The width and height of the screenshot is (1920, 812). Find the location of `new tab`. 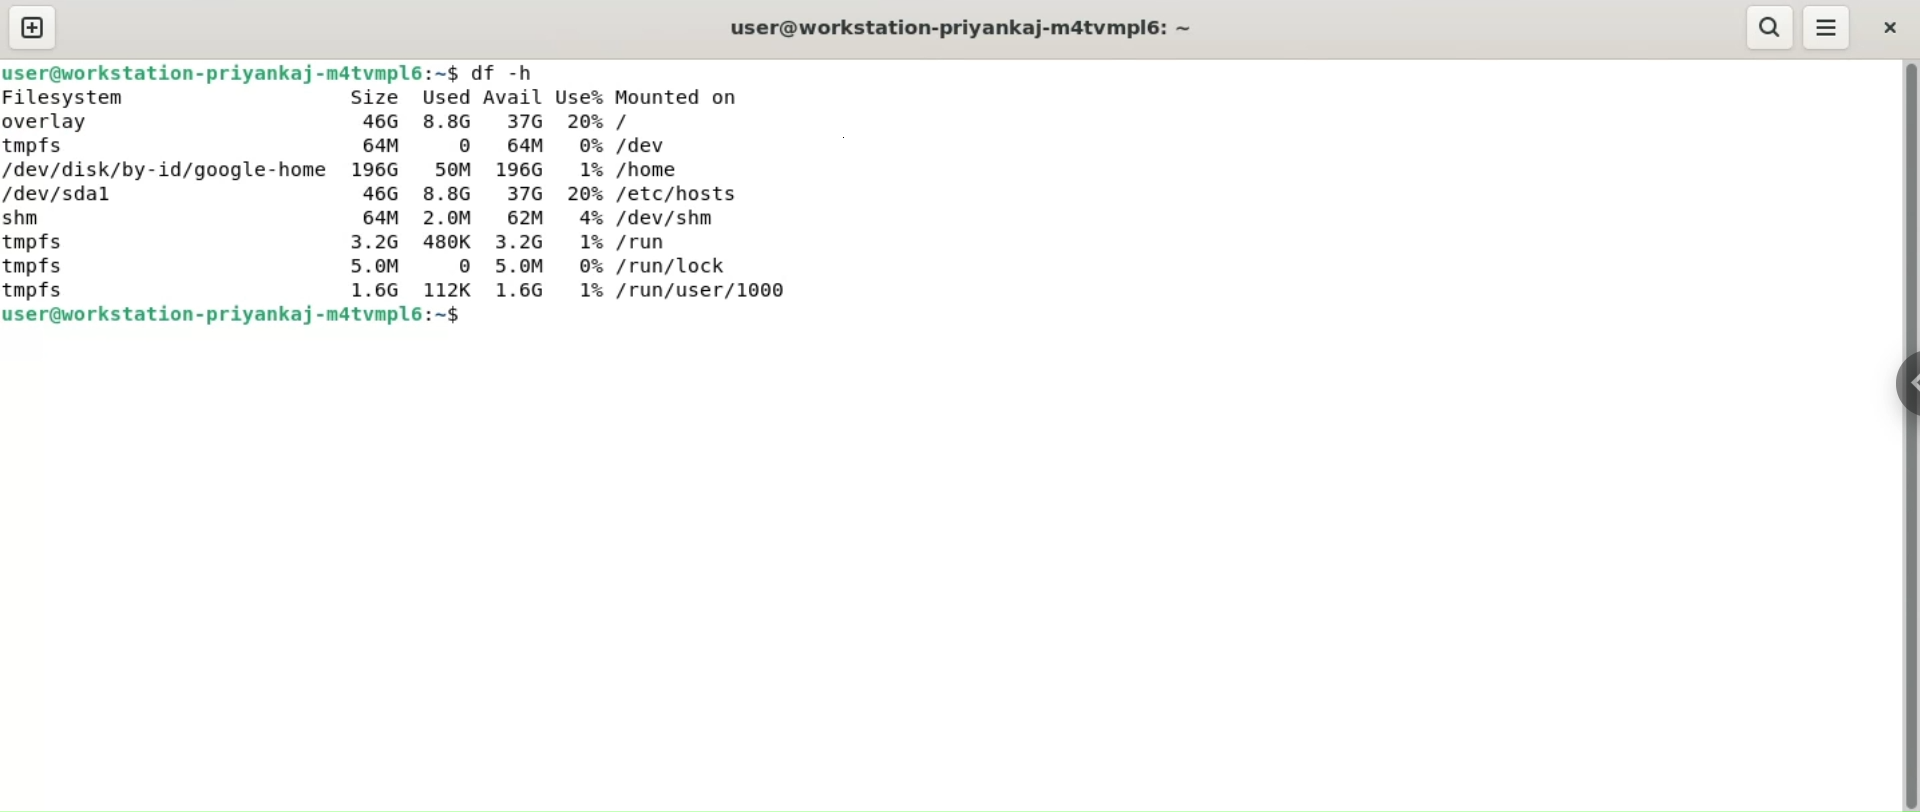

new tab is located at coordinates (33, 28).